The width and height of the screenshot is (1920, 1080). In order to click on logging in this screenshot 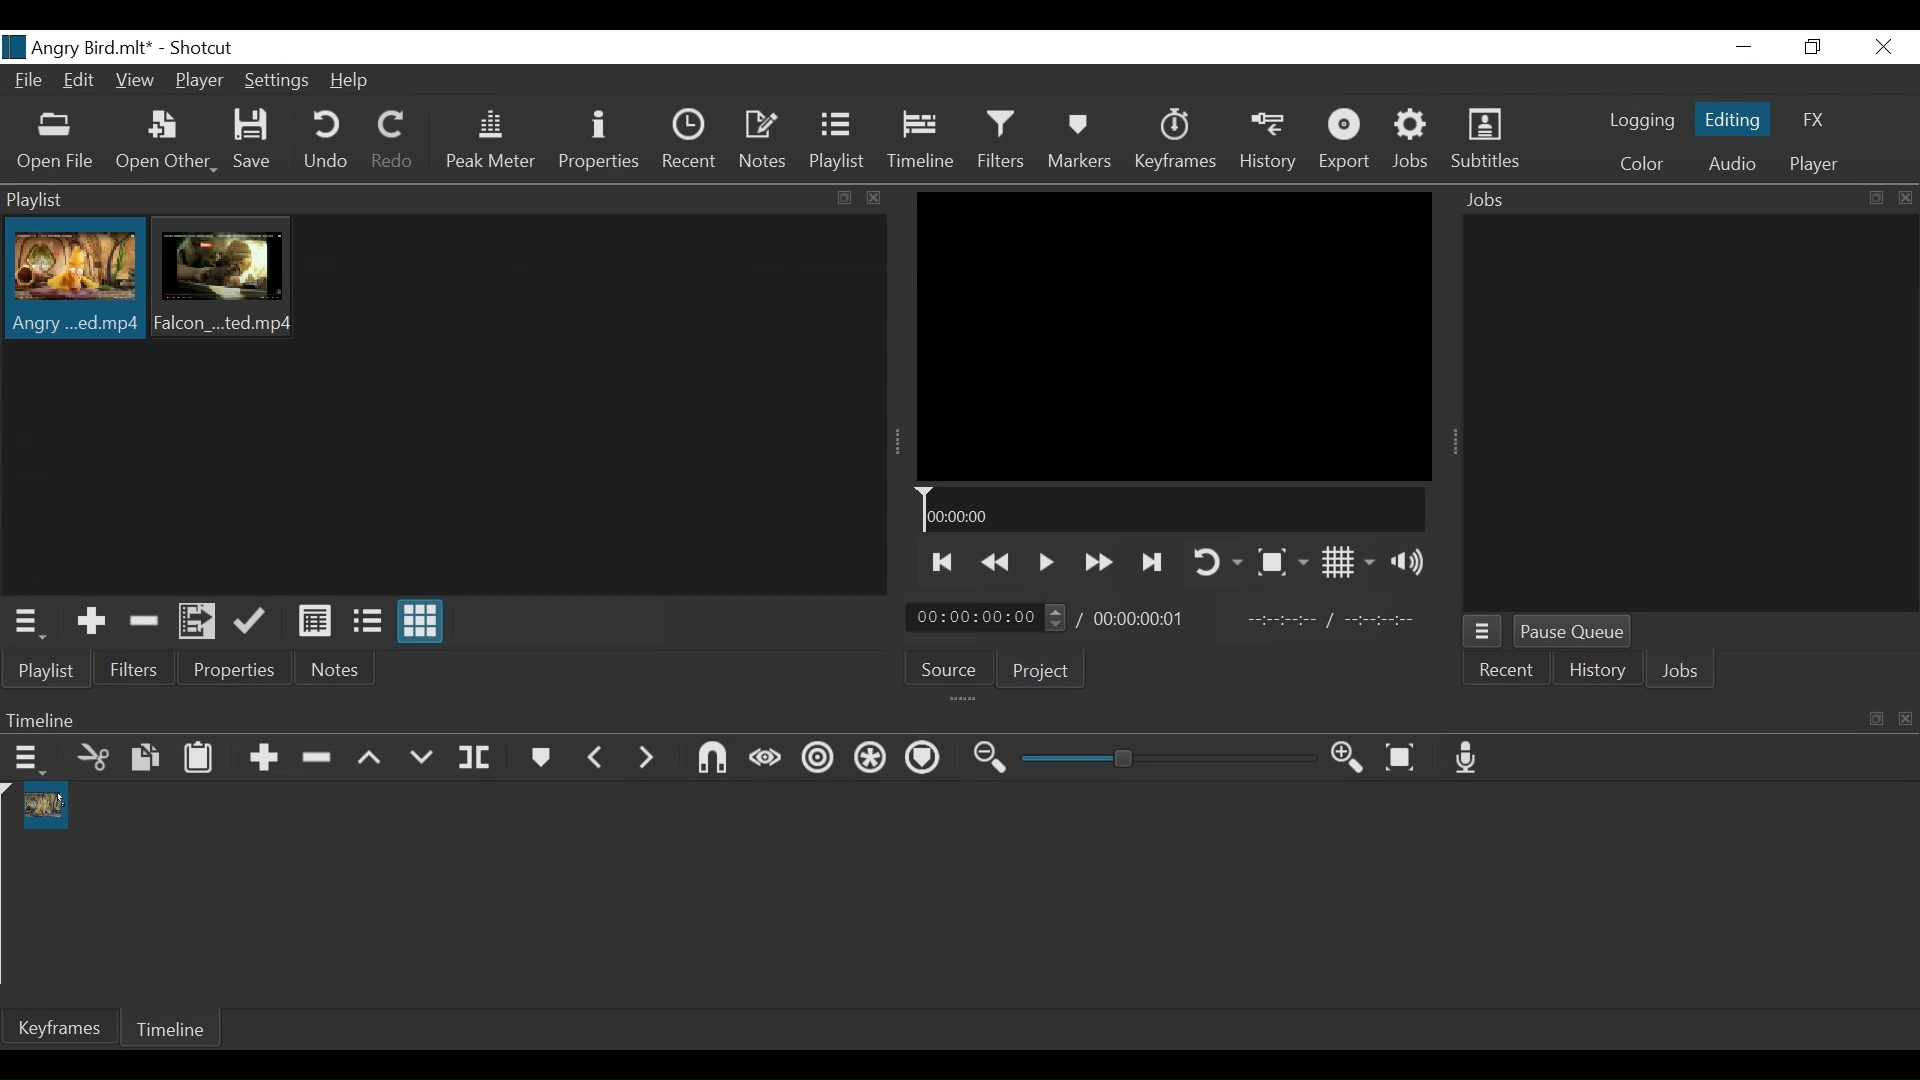, I will do `click(1642, 122)`.